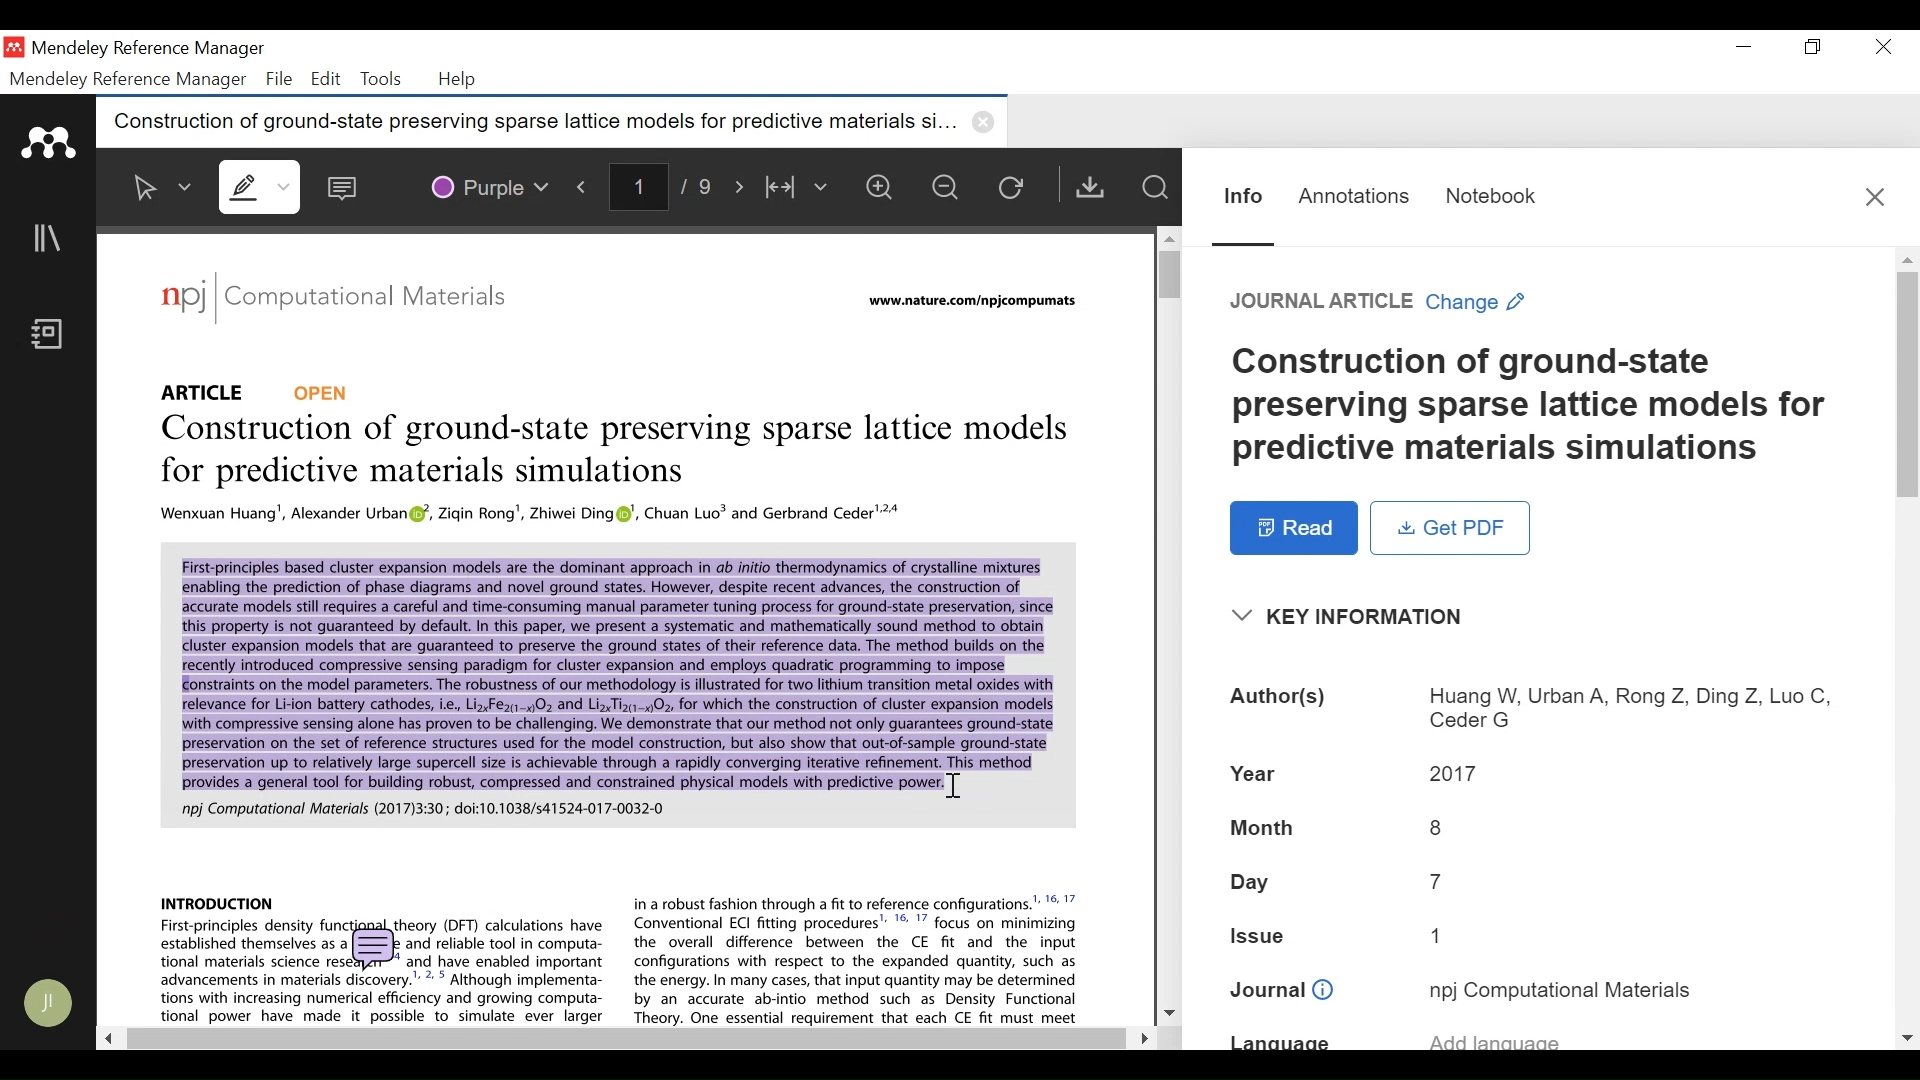 Image resolution: width=1920 pixels, height=1080 pixels. Describe the element at coordinates (1437, 827) in the screenshot. I see `Month` at that location.